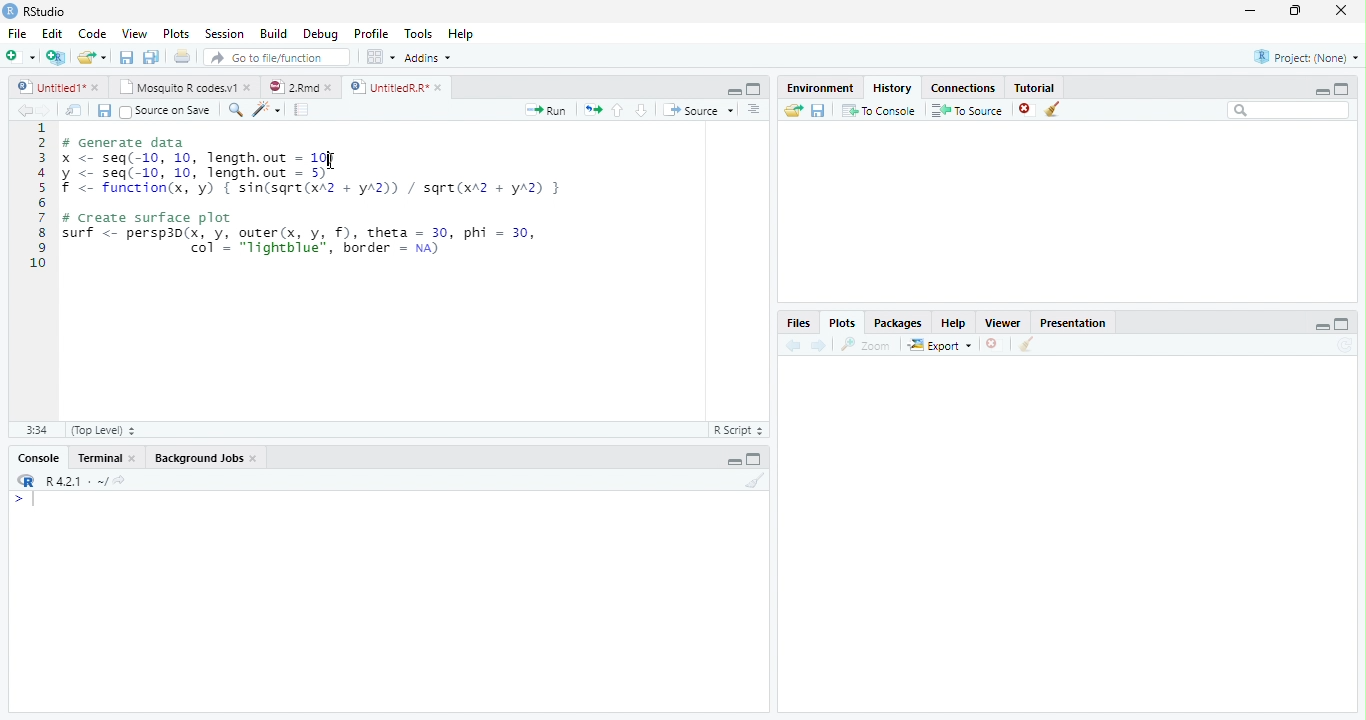 Image resolution: width=1366 pixels, height=720 pixels. Describe the element at coordinates (592, 109) in the screenshot. I see `Re-run the previous code region` at that location.